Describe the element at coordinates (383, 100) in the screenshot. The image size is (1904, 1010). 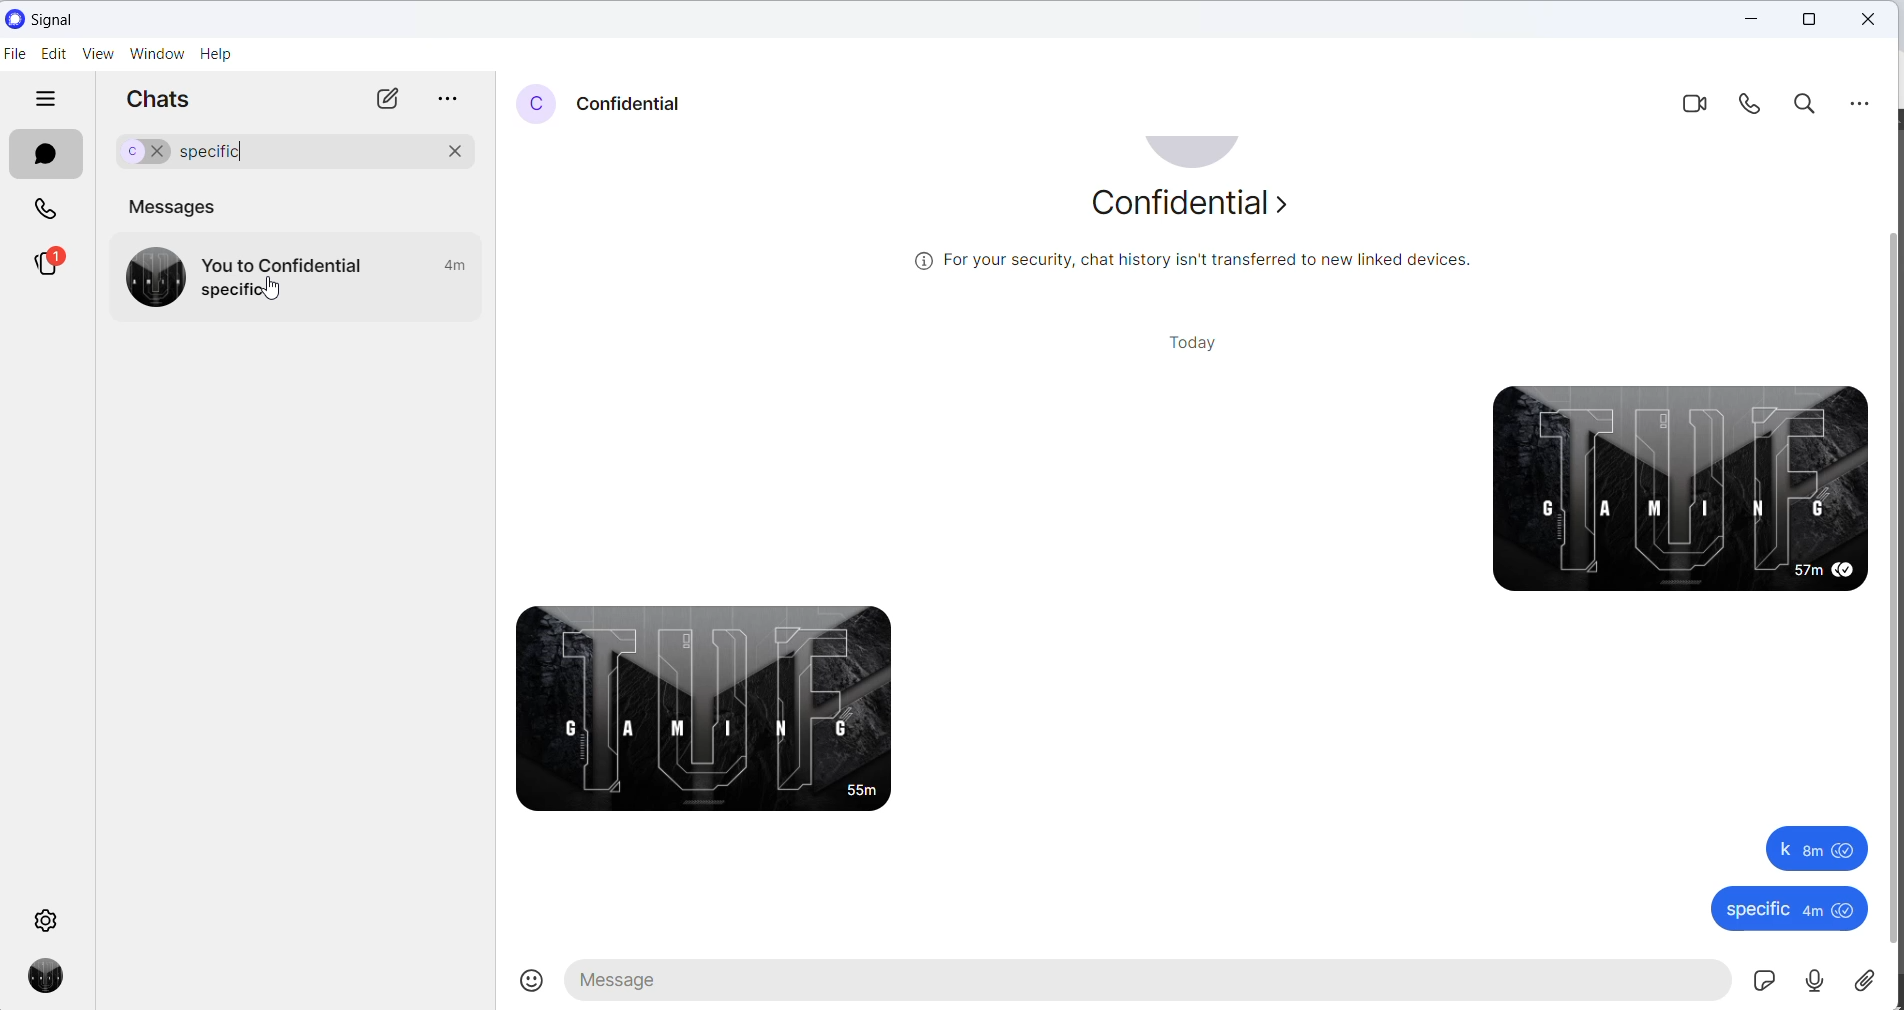
I see `new chats` at that location.